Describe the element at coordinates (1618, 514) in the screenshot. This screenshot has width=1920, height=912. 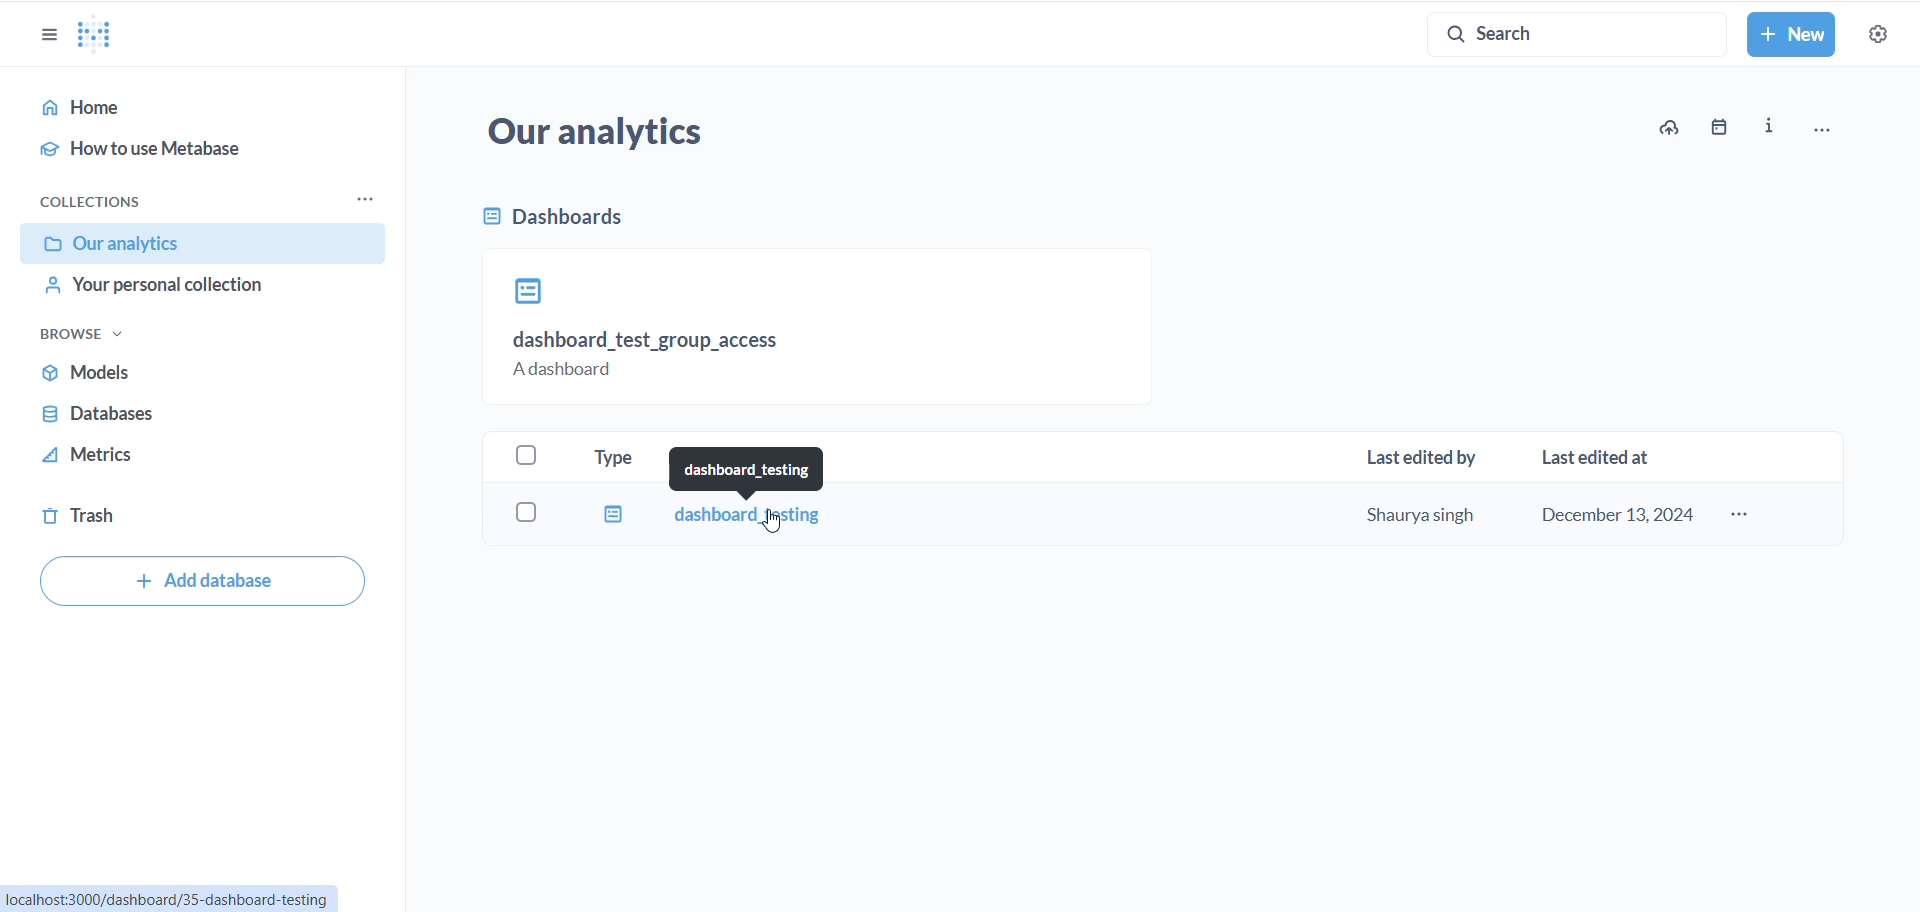
I see `December 13,2024` at that location.